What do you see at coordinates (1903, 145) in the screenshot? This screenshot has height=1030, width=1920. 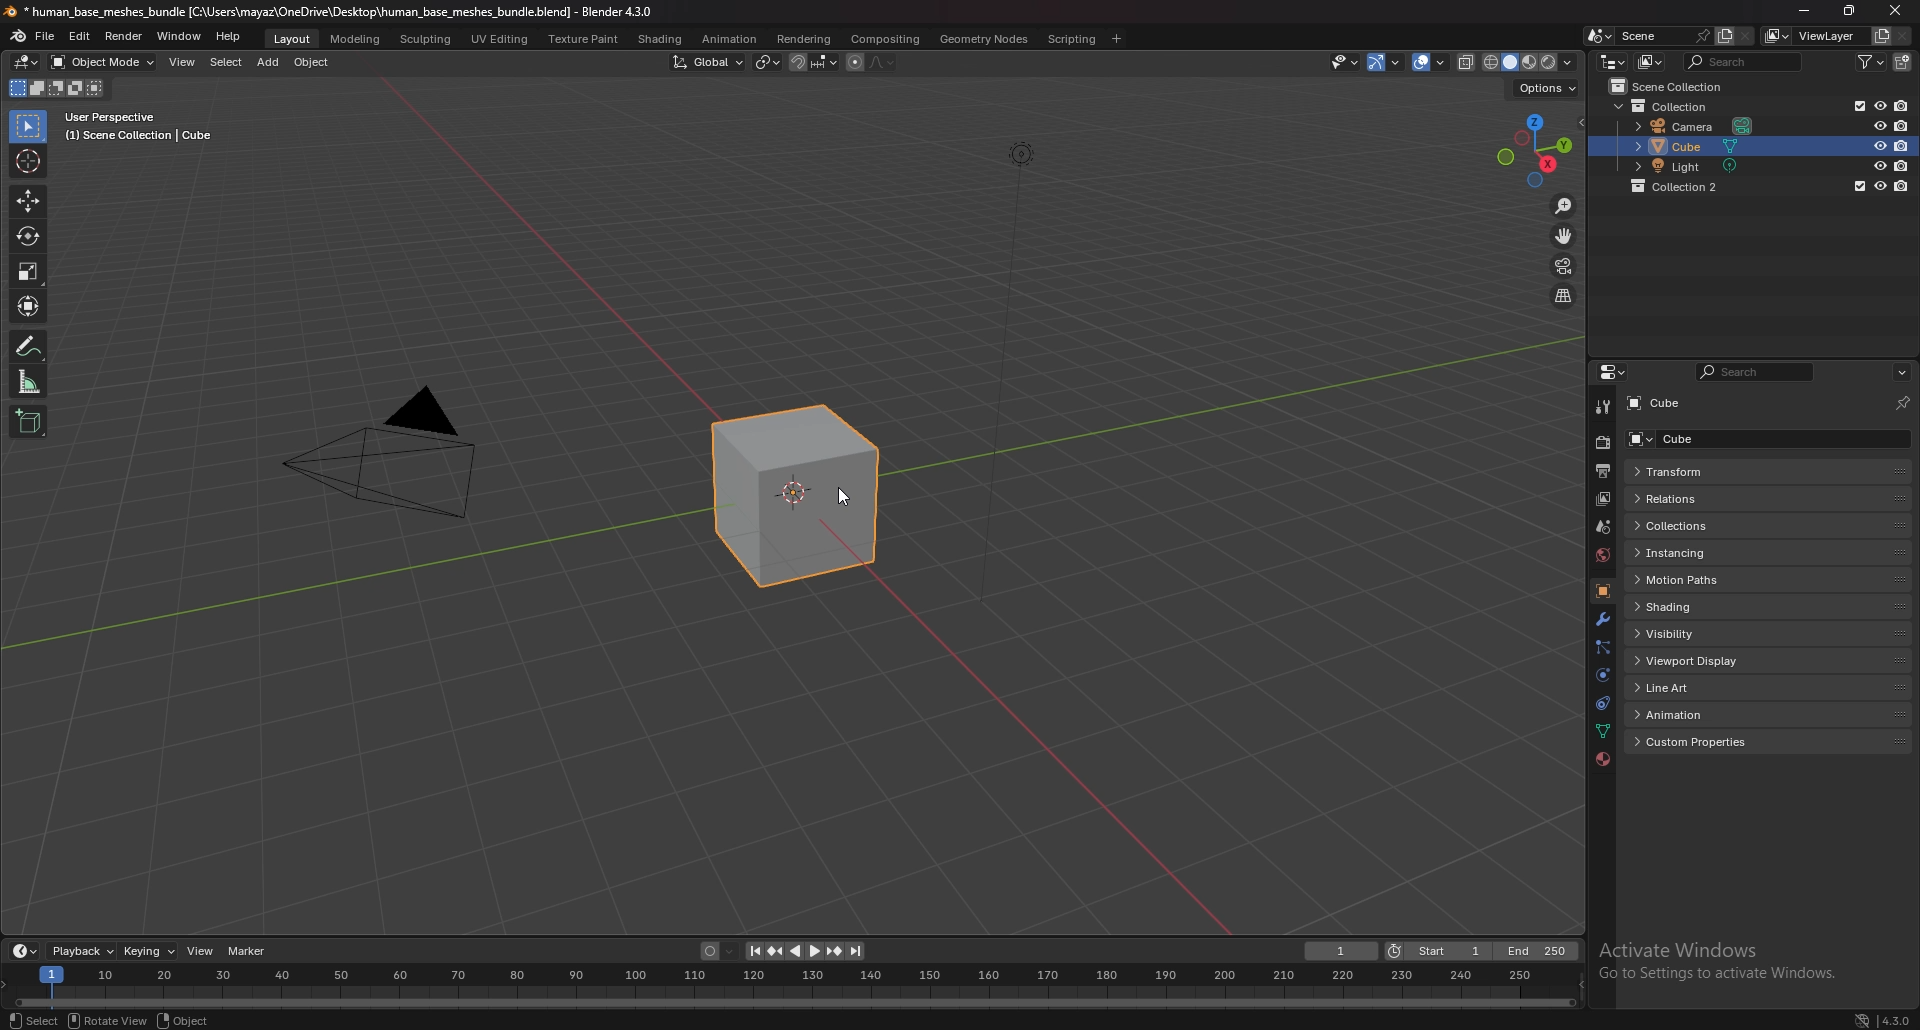 I see `disable in renders` at bounding box center [1903, 145].